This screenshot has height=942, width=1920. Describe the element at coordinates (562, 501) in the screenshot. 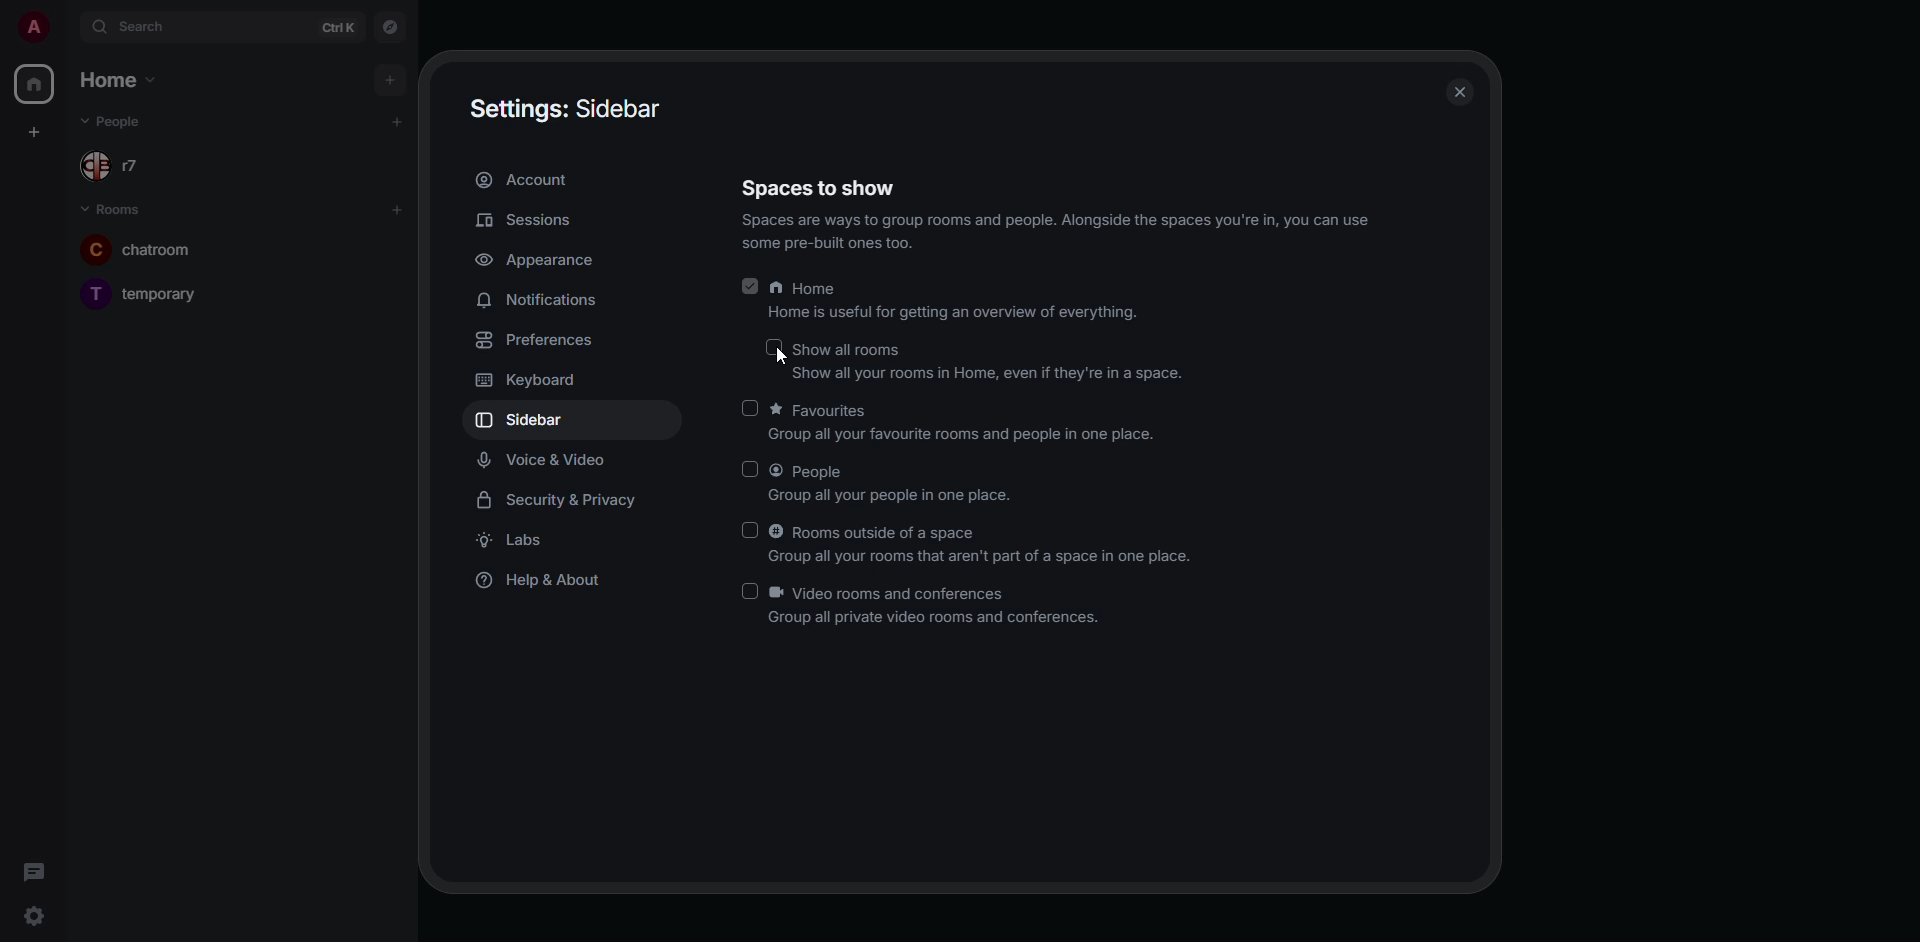

I see `security & privacy` at that location.